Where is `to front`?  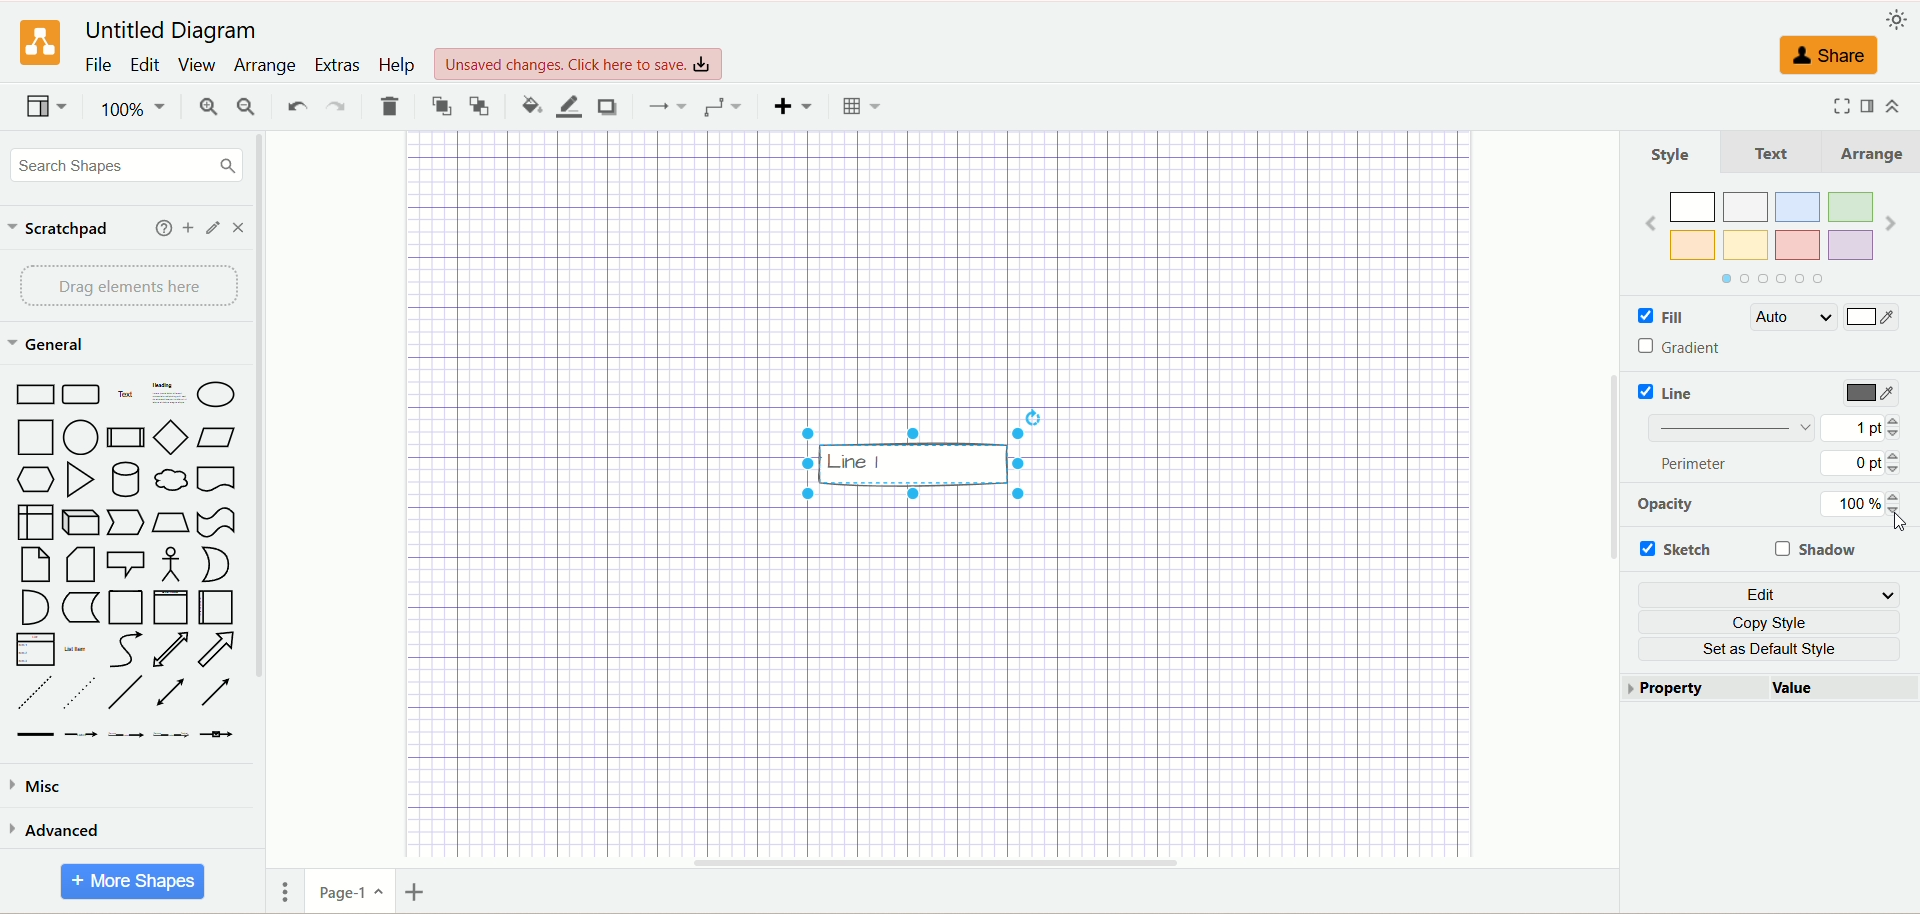 to front is located at coordinates (439, 105).